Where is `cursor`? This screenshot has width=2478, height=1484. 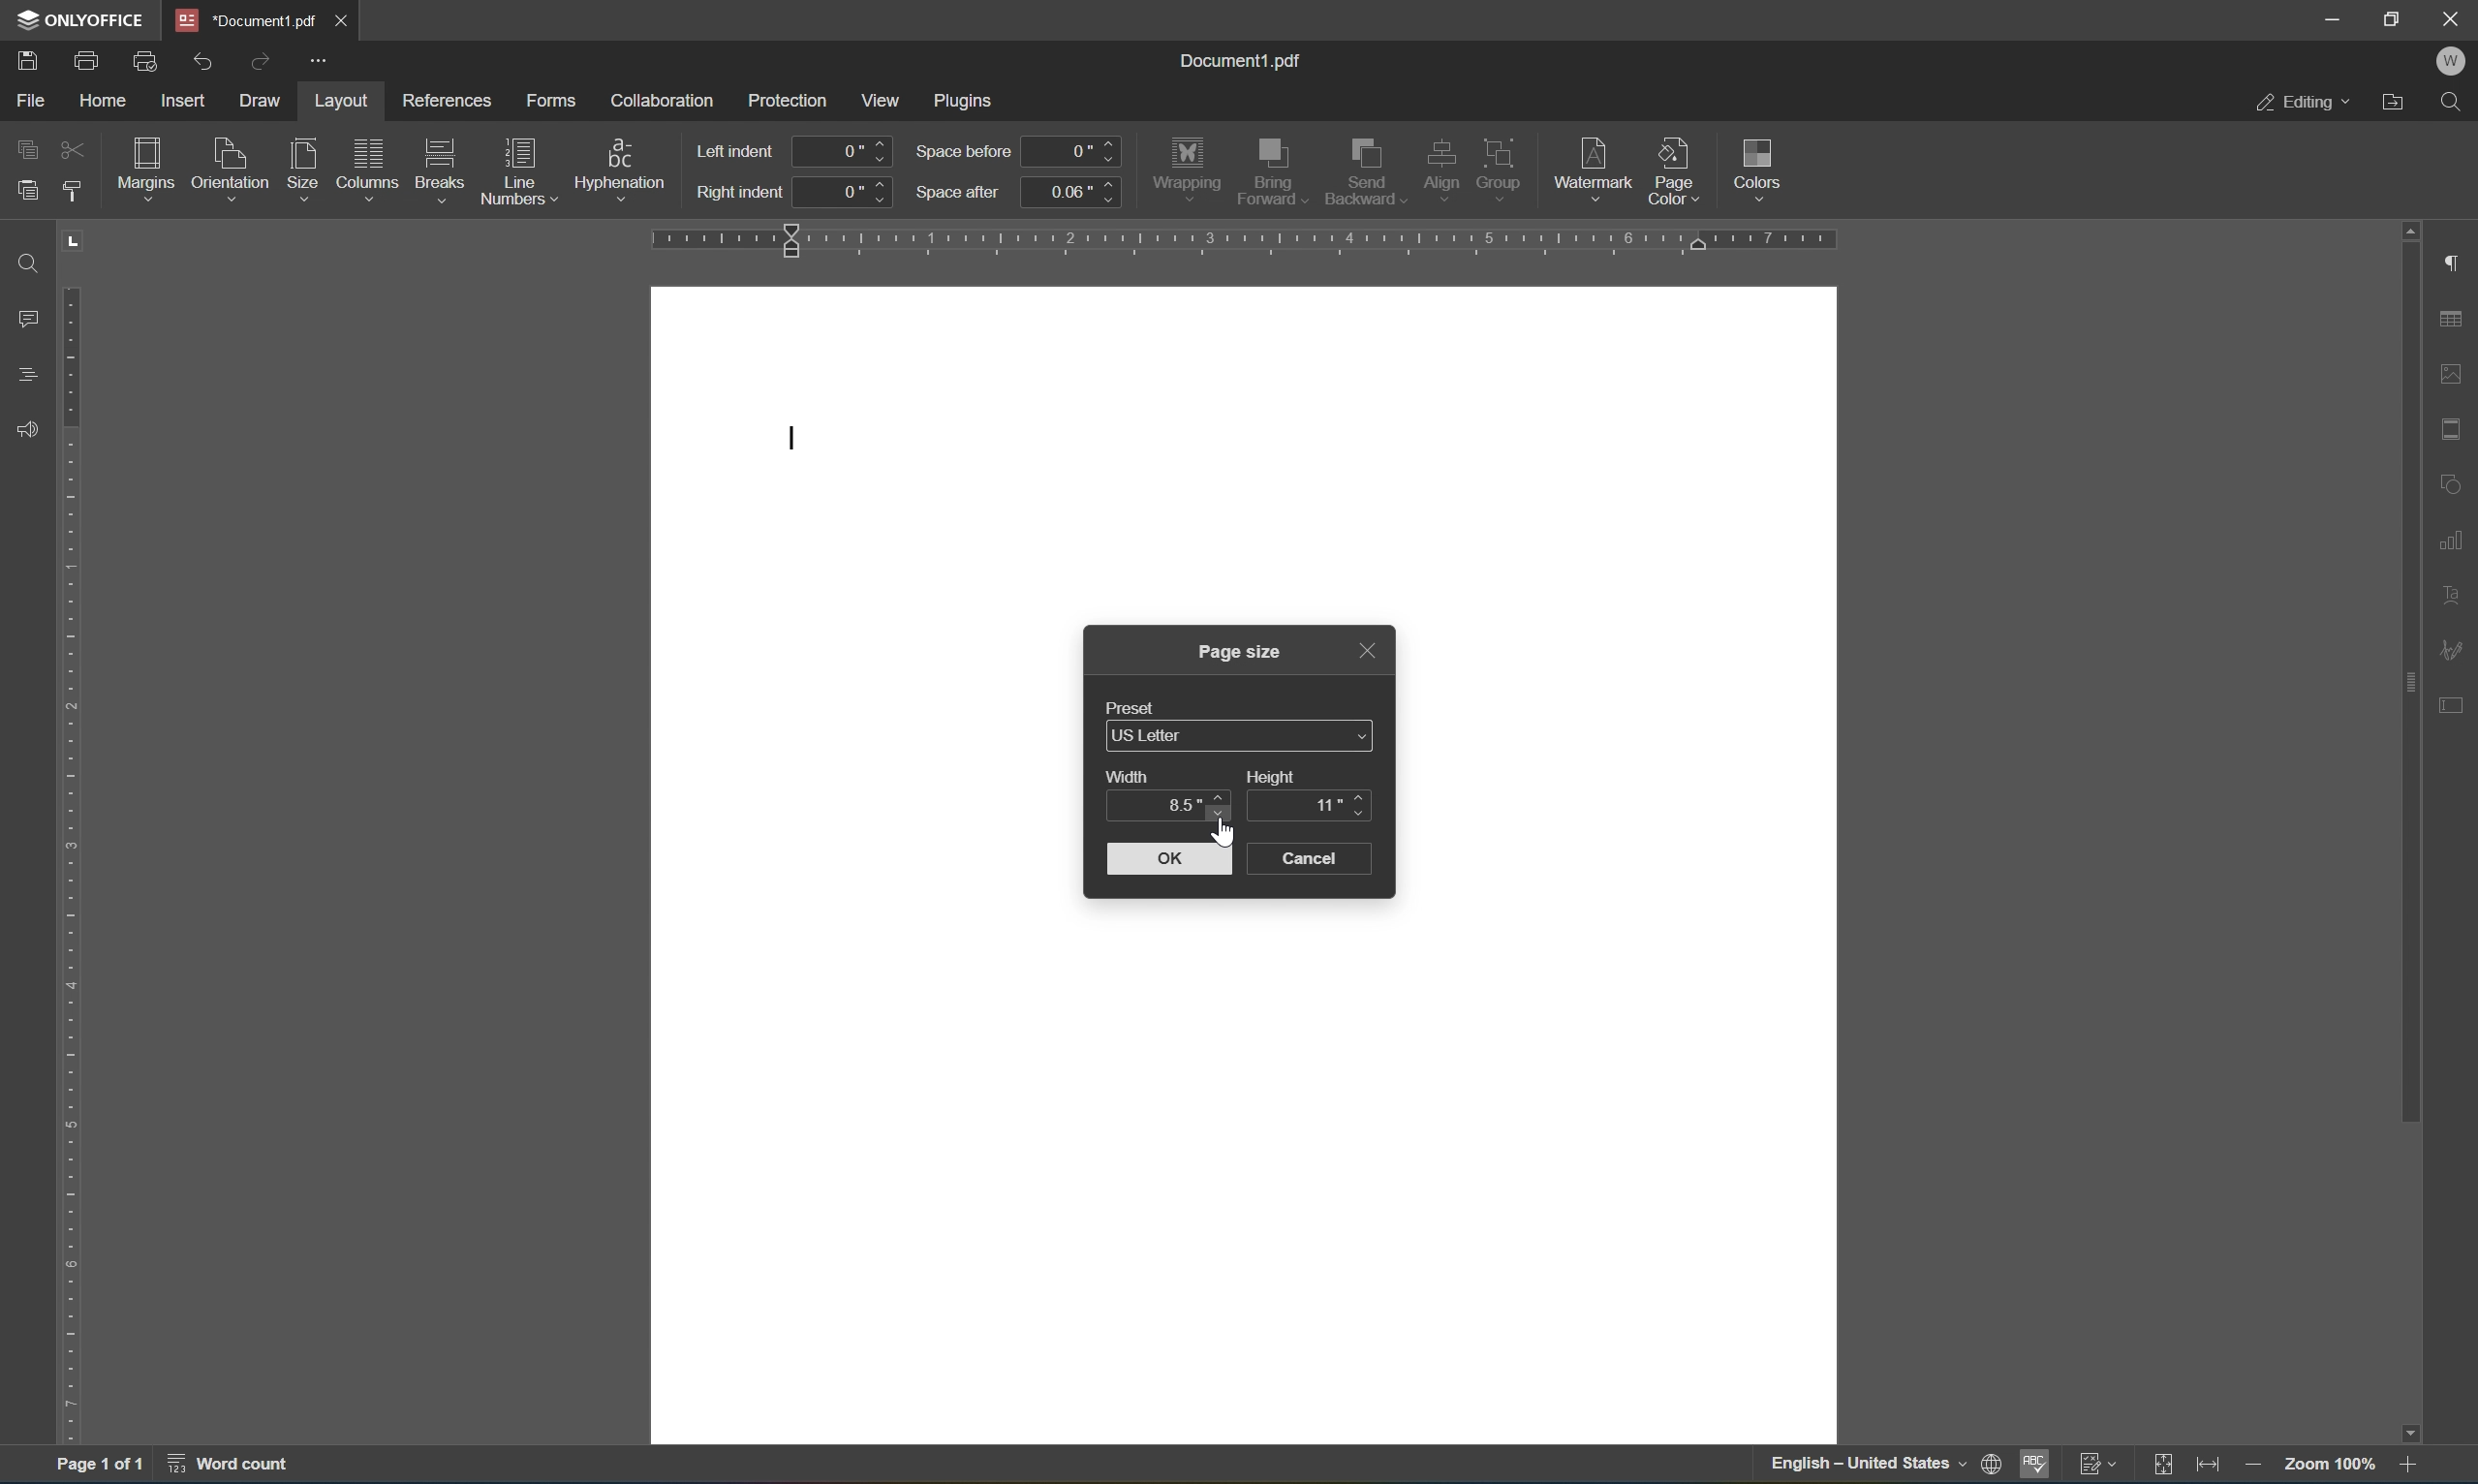
cursor is located at coordinates (1225, 833).